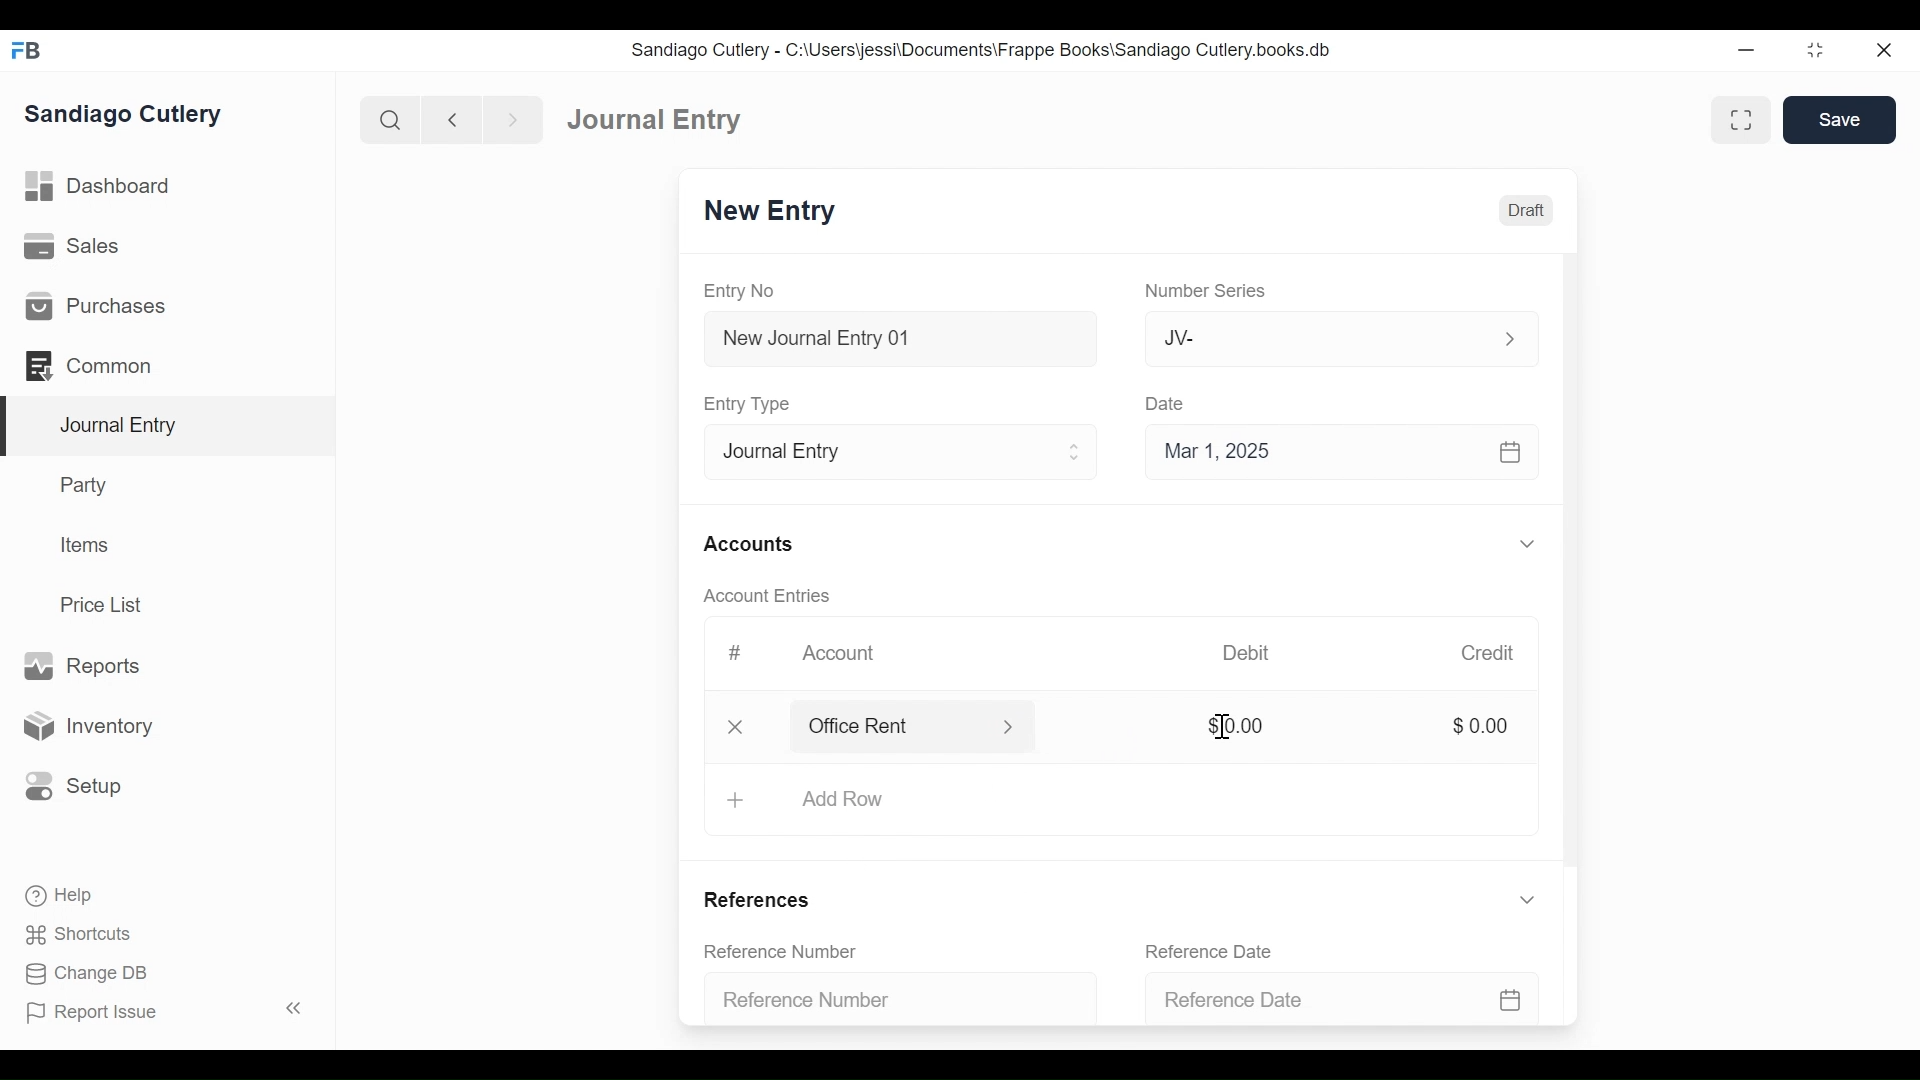 This screenshot has height=1080, width=1920. I want to click on Entry Type, so click(746, 403).